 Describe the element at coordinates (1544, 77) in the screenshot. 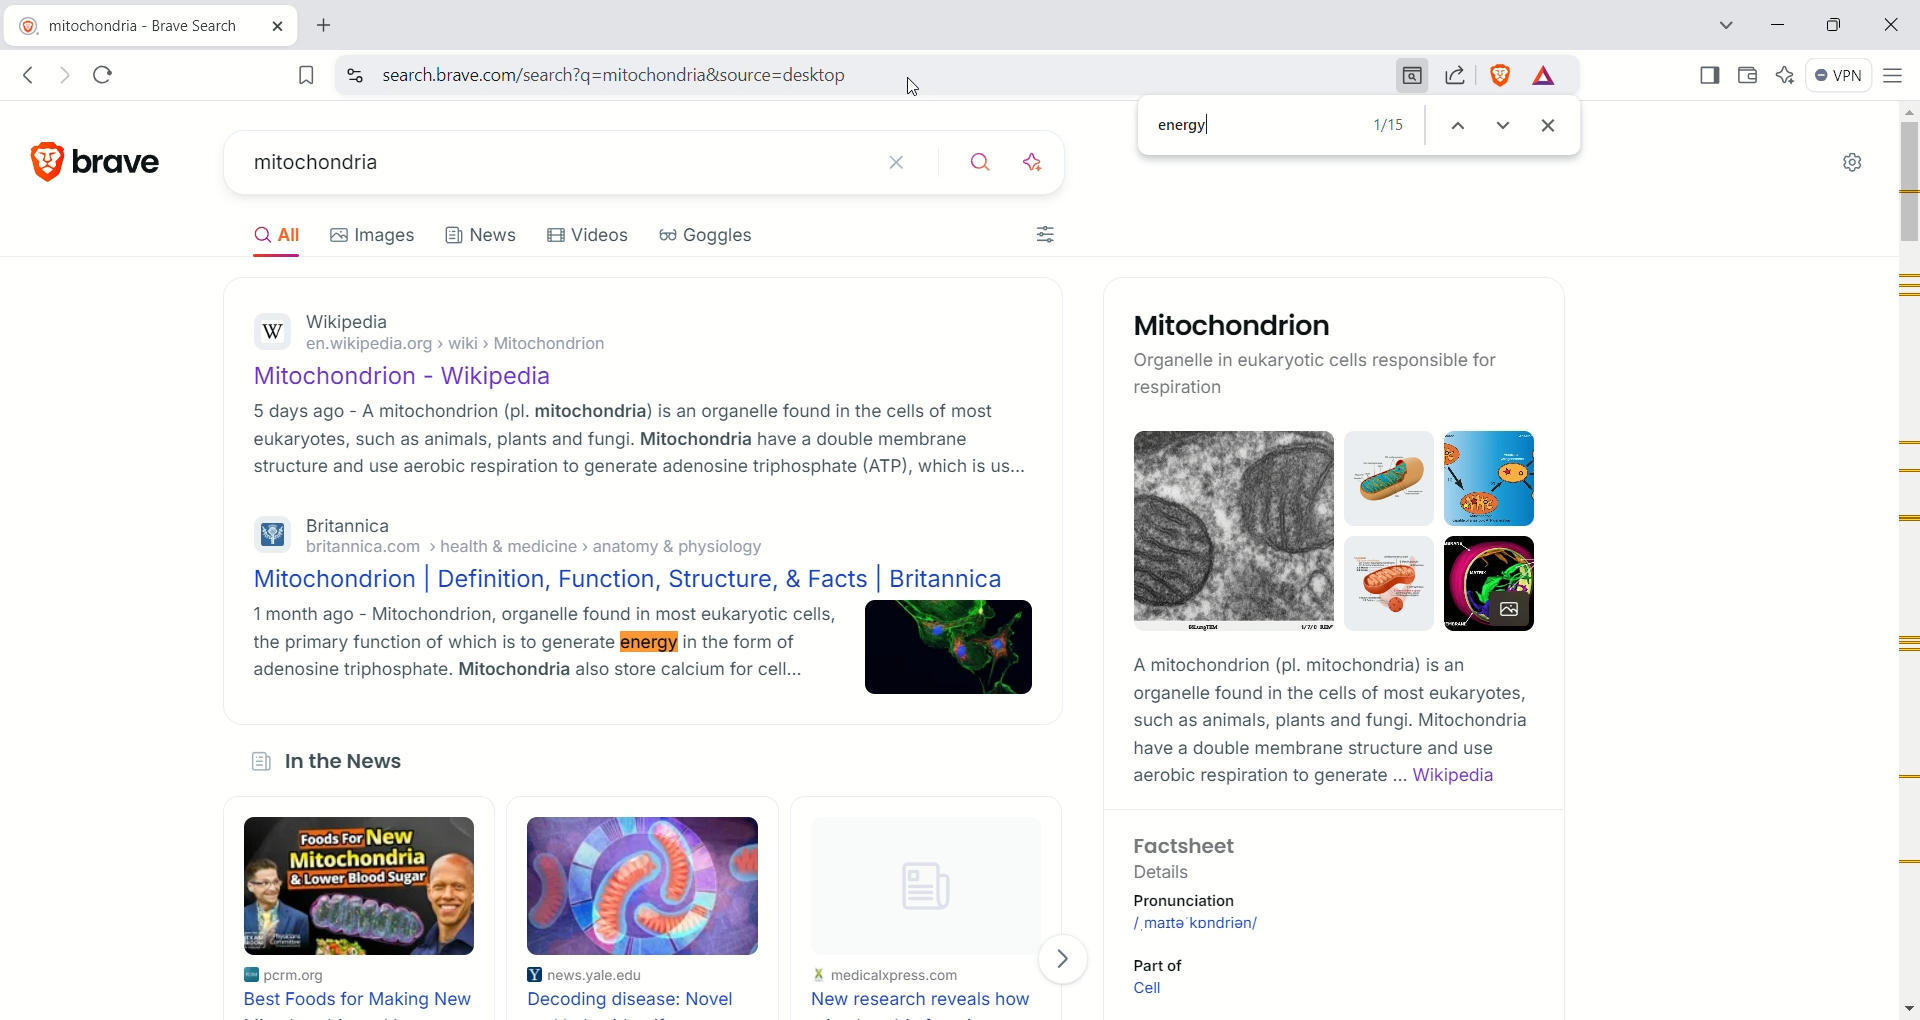

I see `rewards` at that location.